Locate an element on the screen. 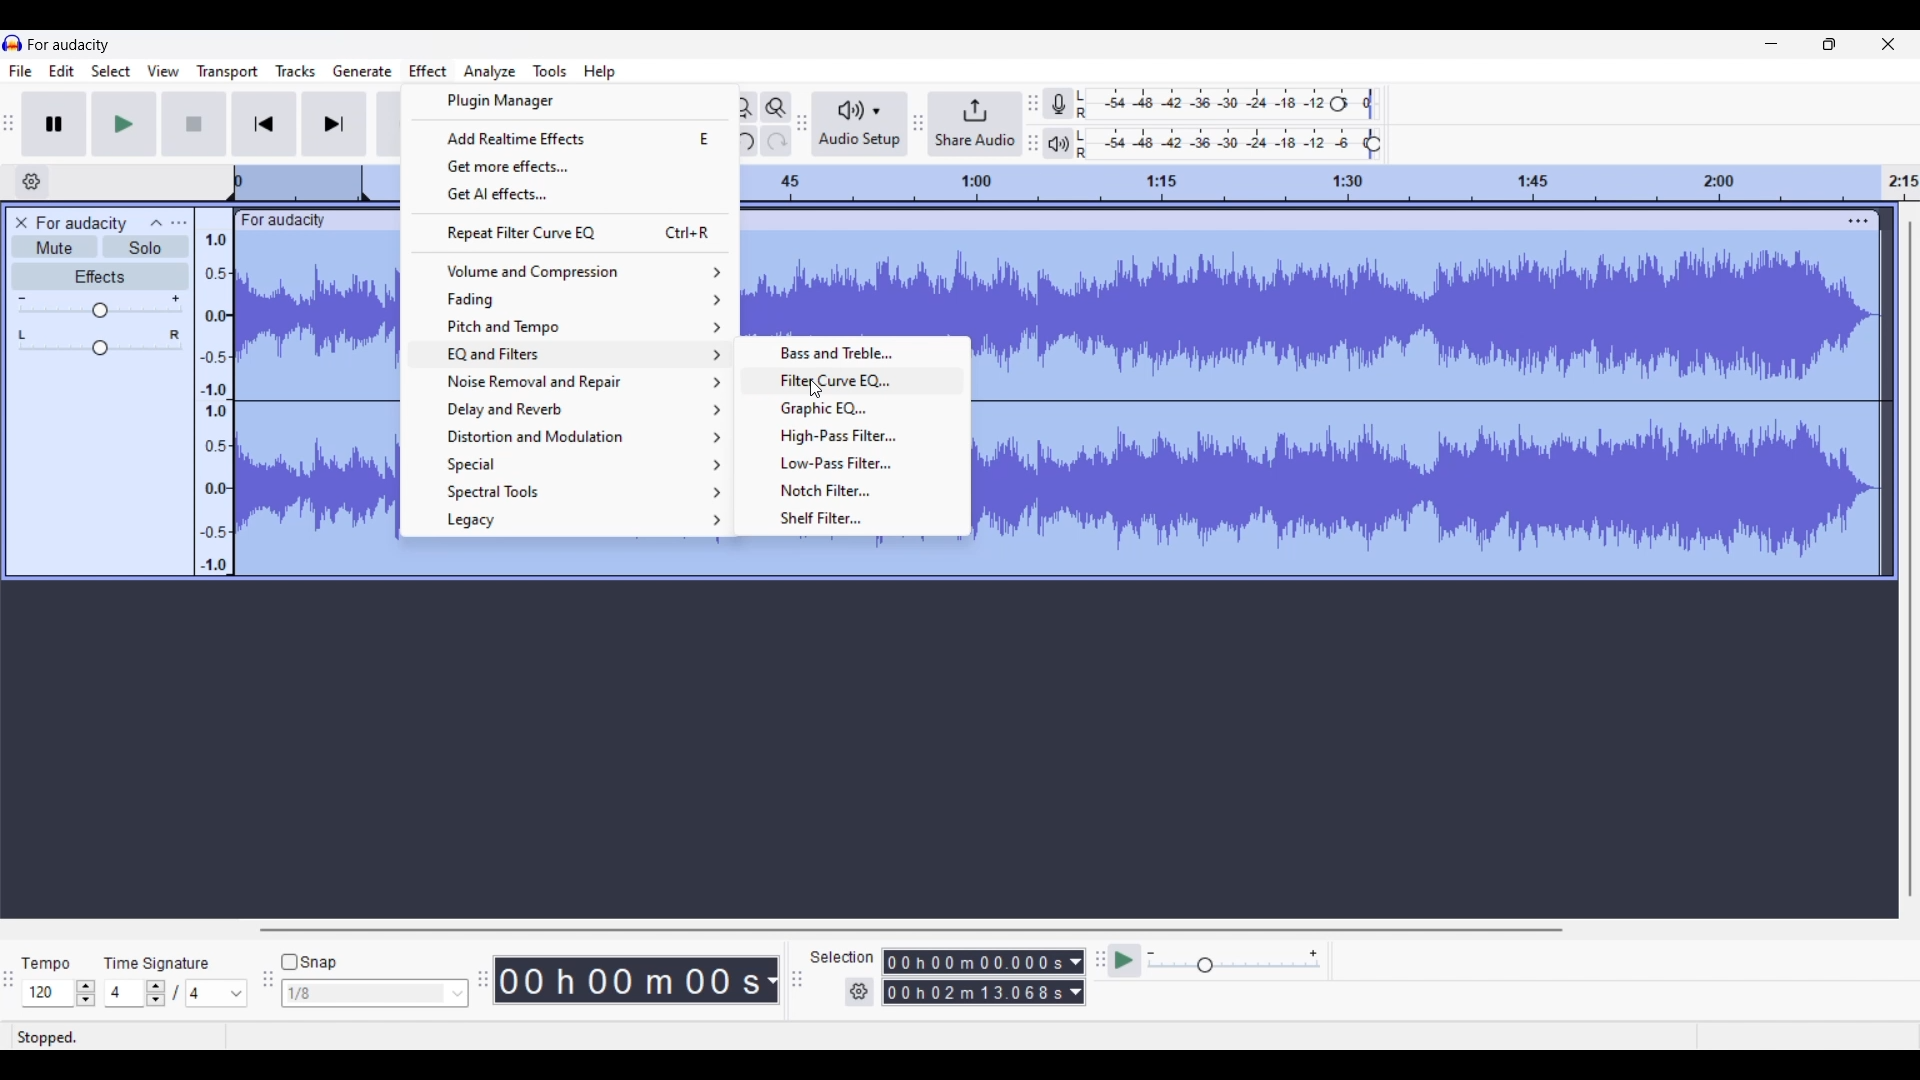  Solo is located at coordinates (146, 247).